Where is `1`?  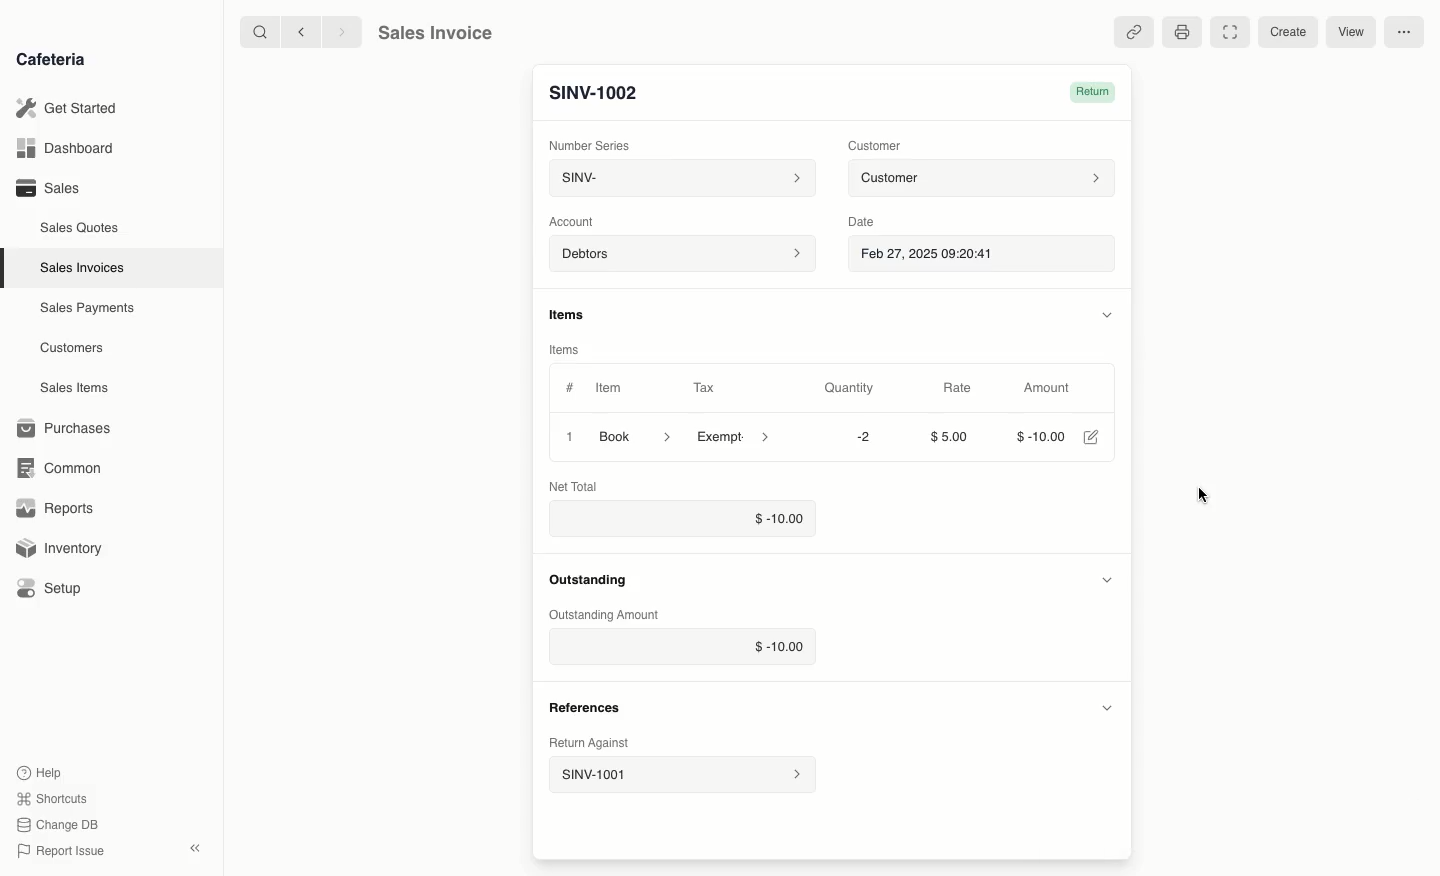
1 is located at coordinates (566, 436).